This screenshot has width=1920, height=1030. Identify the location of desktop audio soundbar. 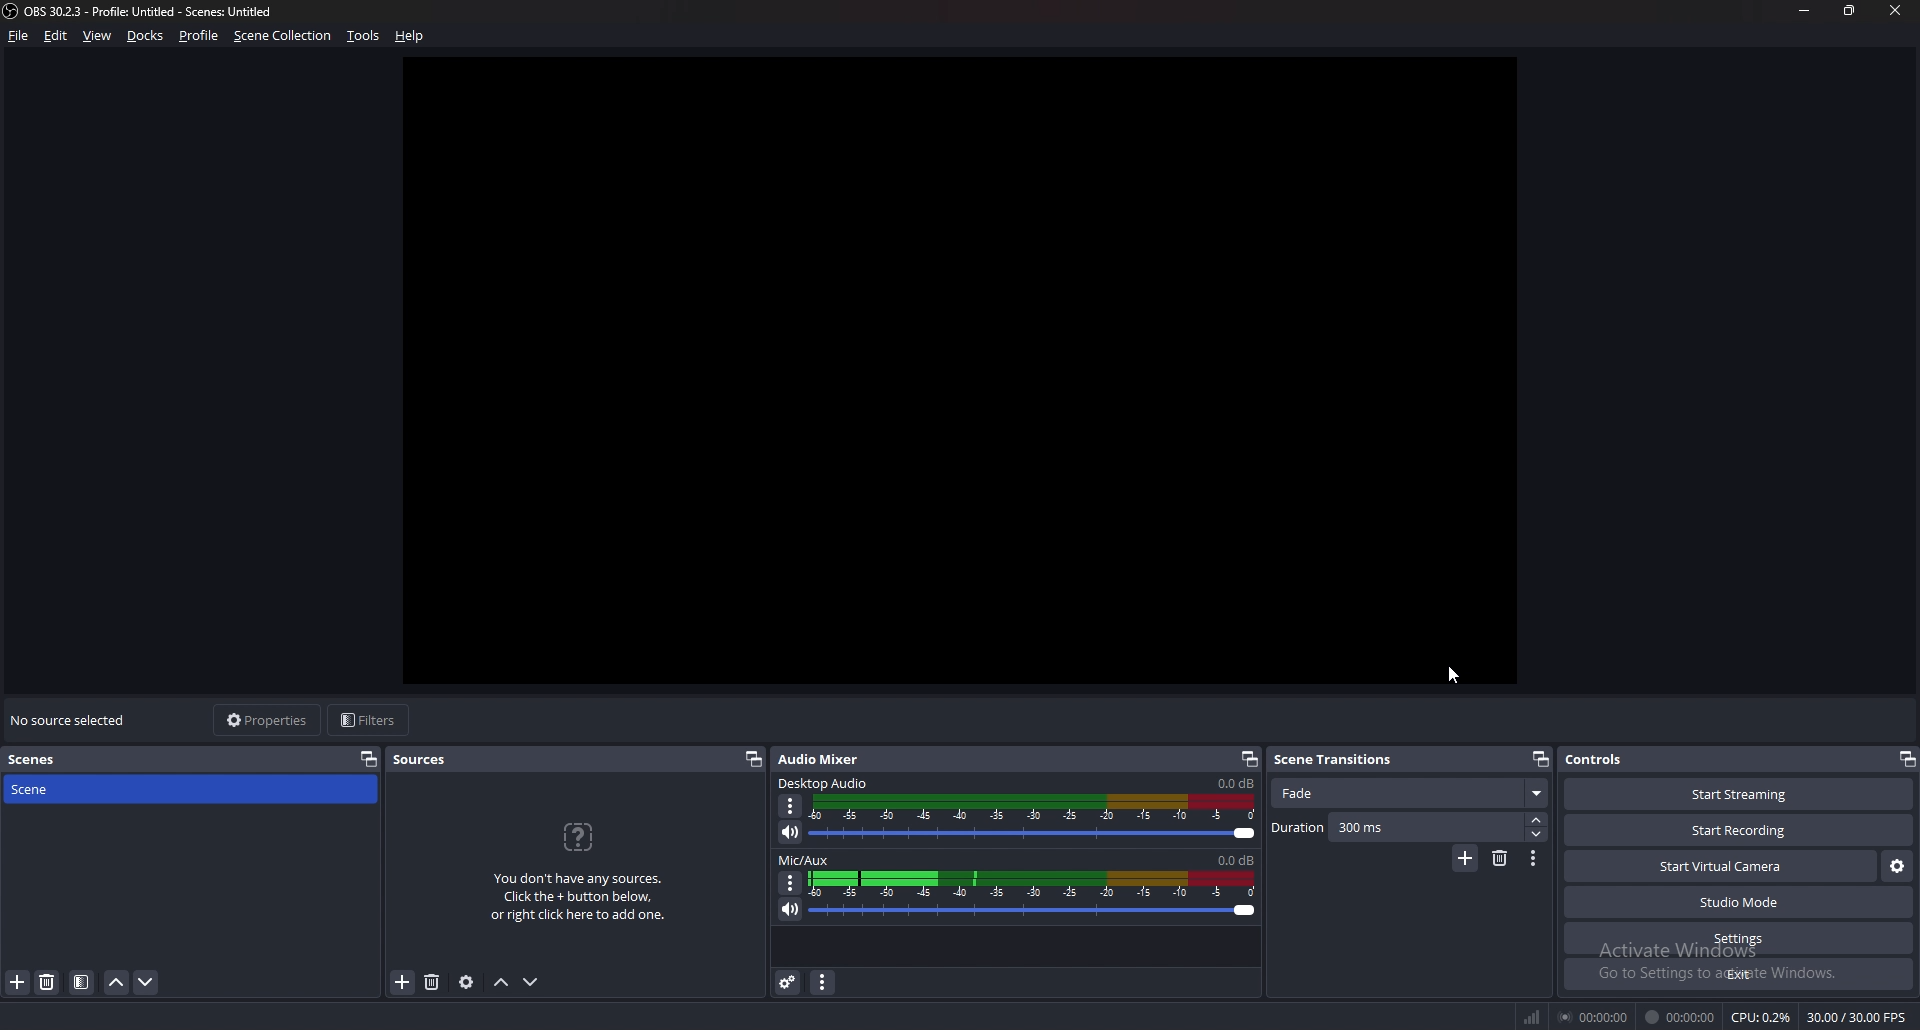
(1037, 818).